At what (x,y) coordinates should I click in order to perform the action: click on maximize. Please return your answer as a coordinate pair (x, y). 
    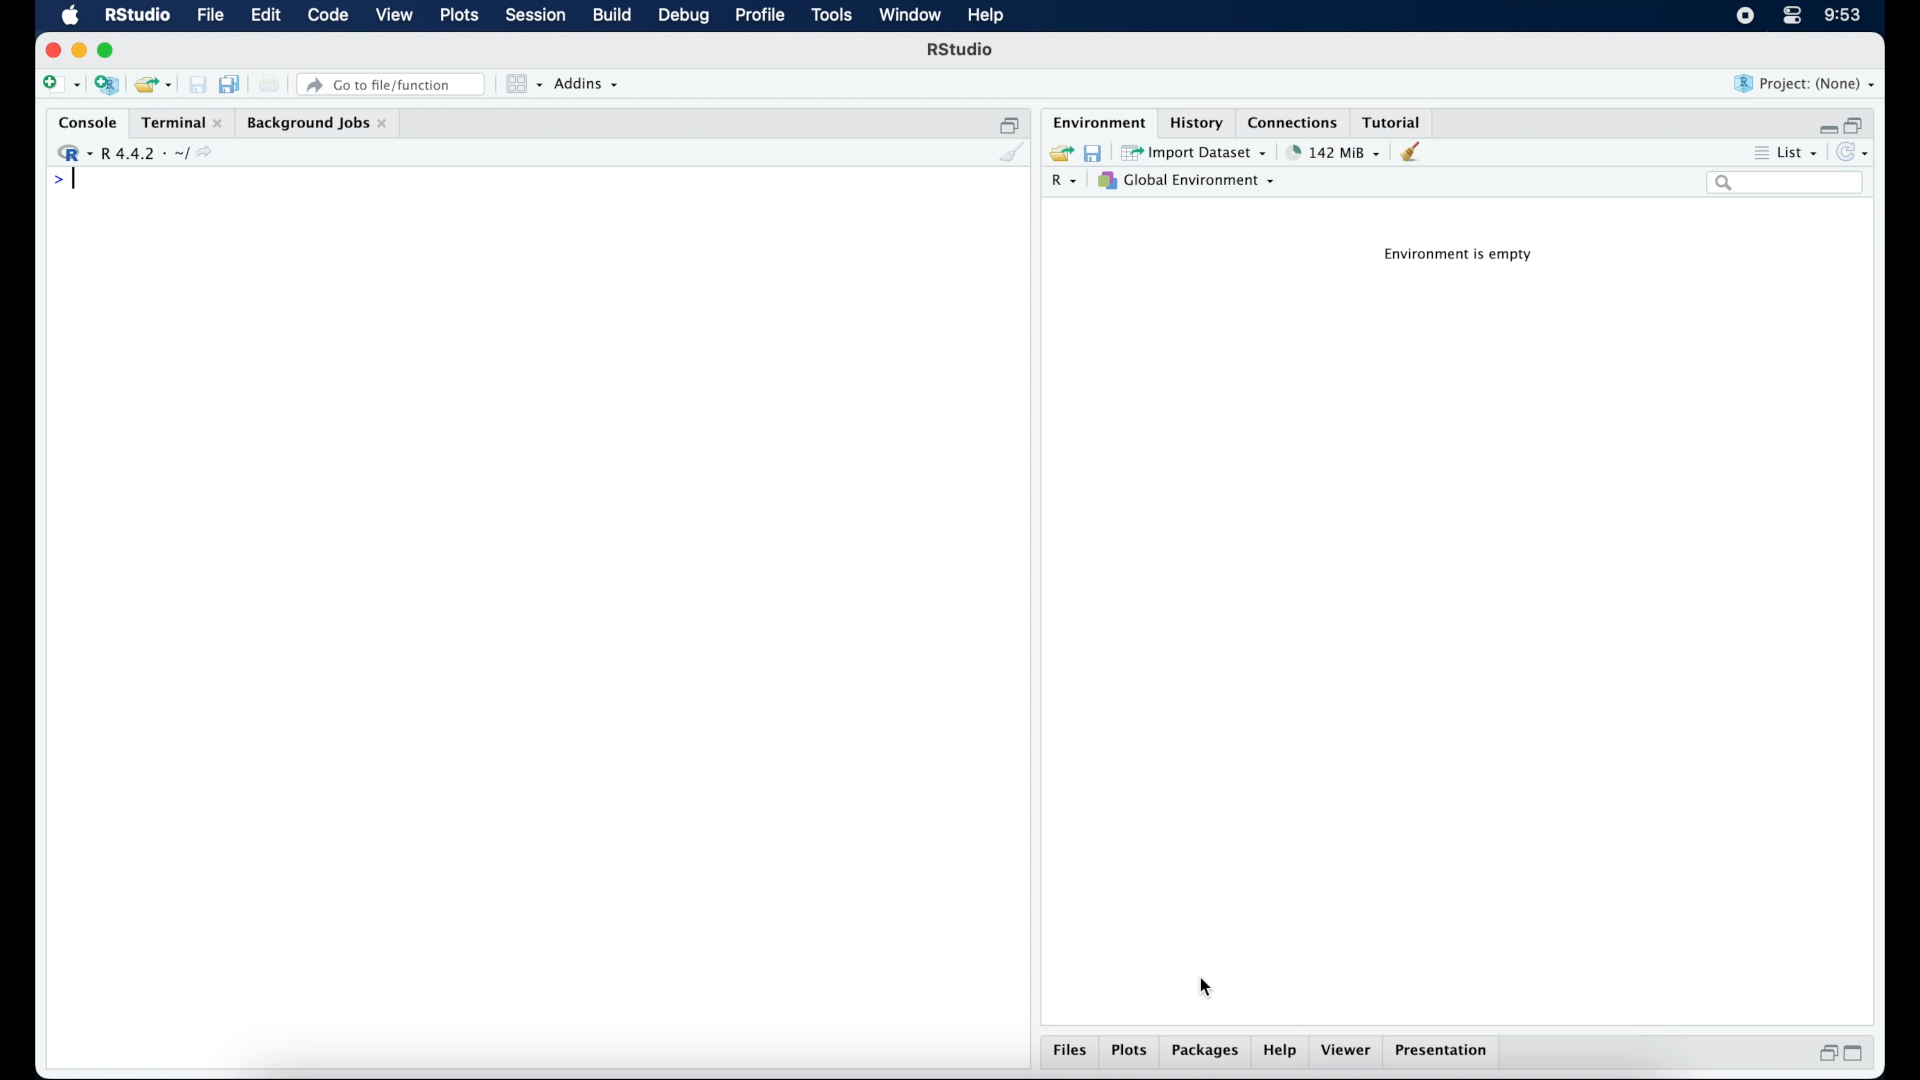
    Looking at the image, I should click on (109, 52).